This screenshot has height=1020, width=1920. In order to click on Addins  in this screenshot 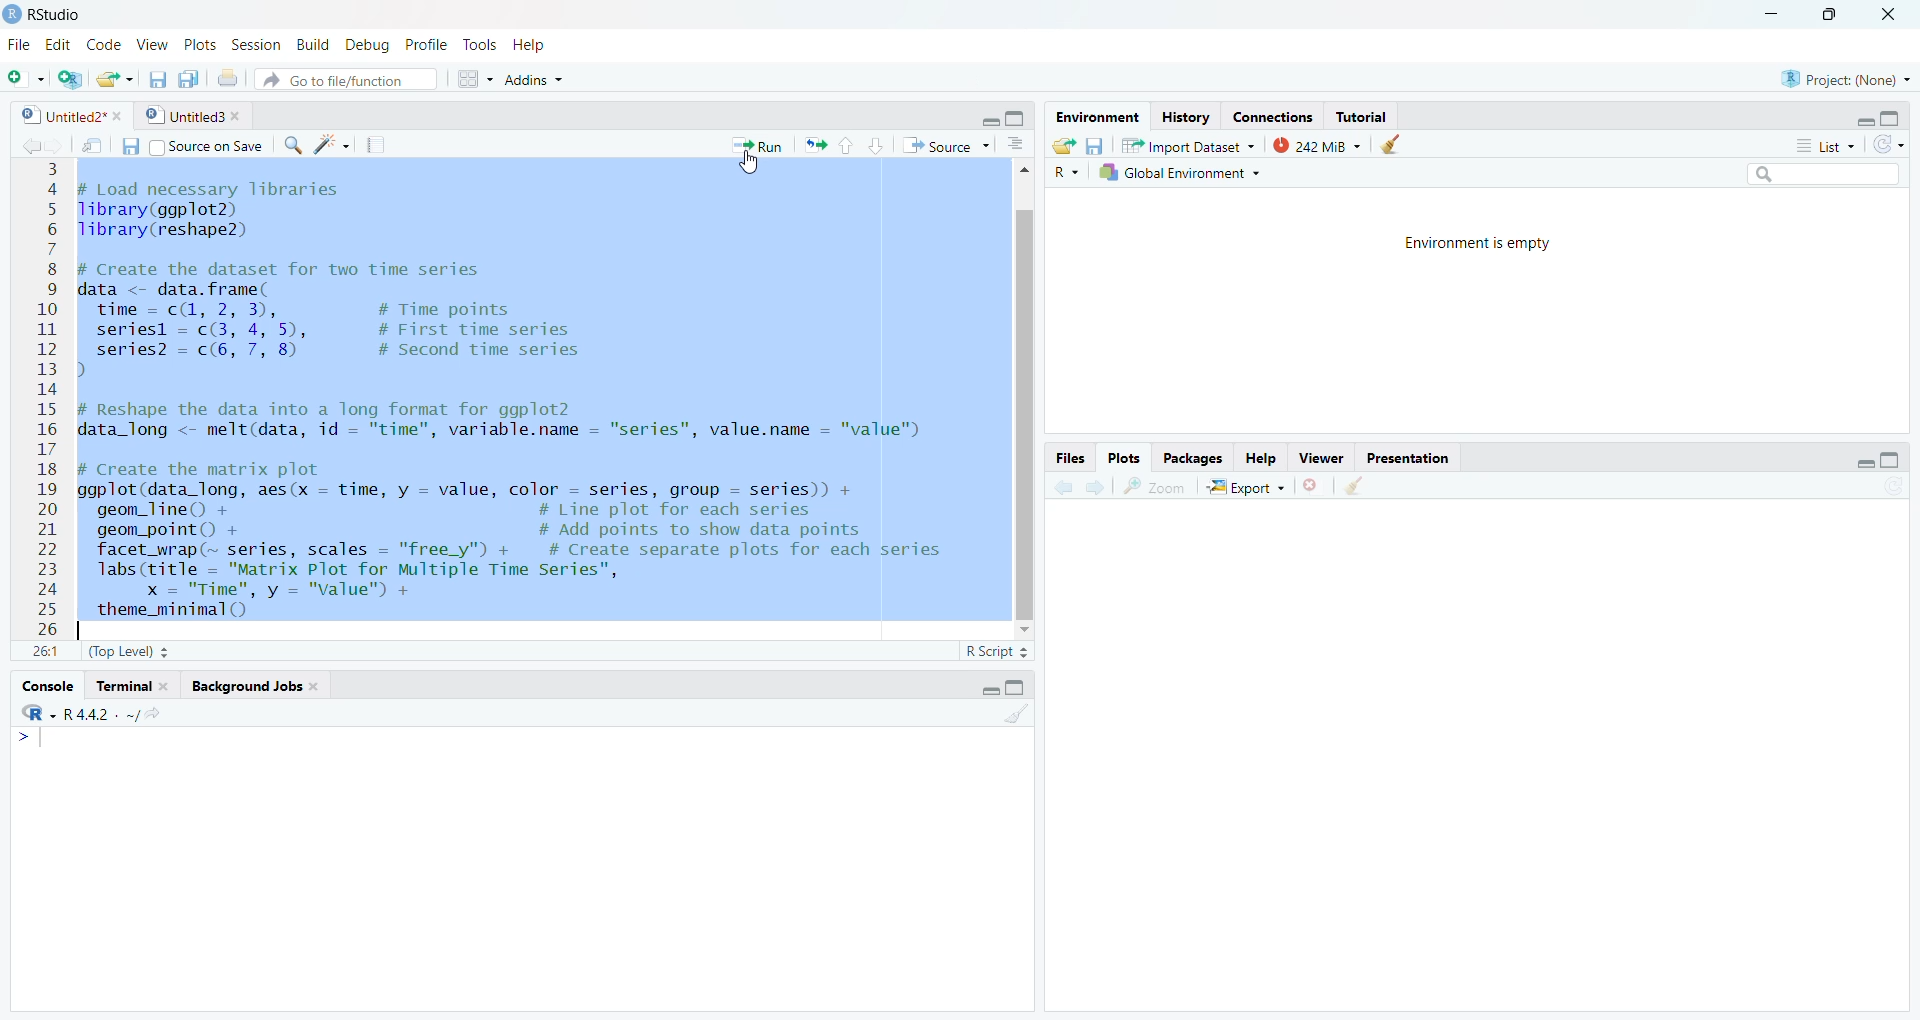, I will do `click(532, 78)`.